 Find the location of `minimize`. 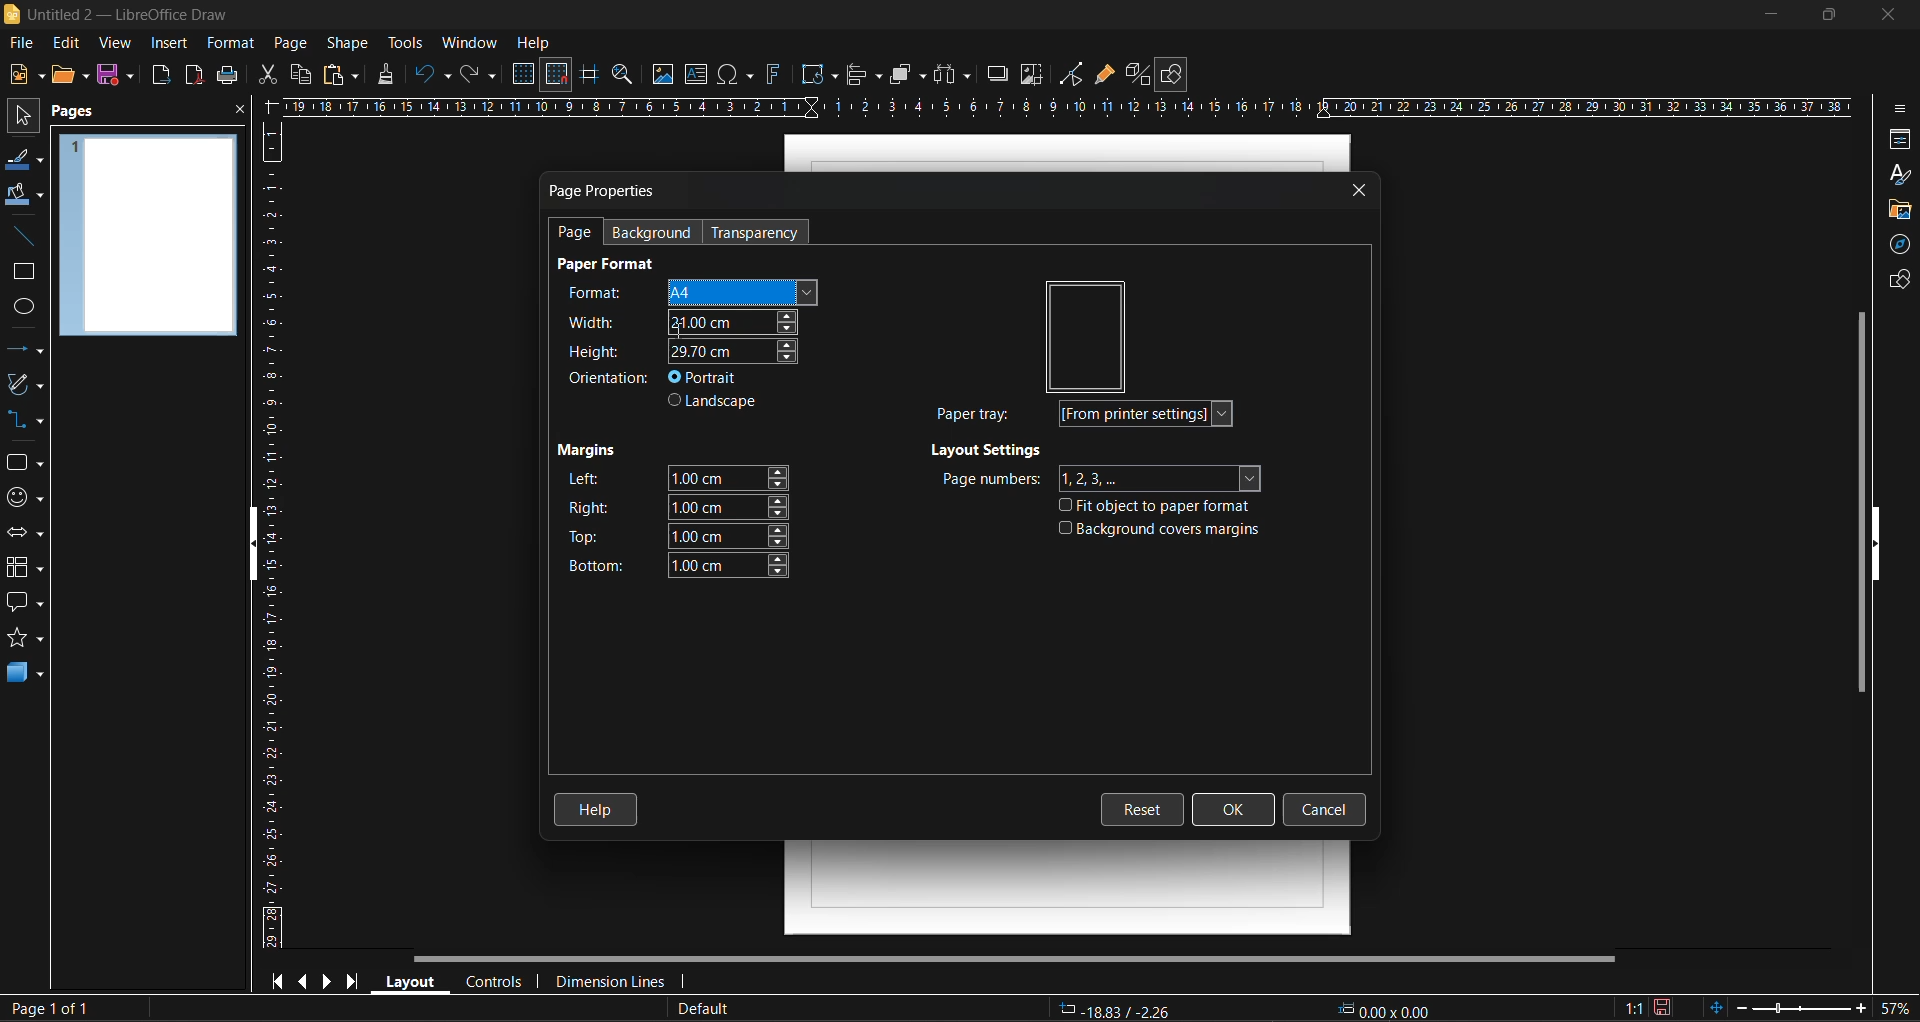

minimize is located at coordinates (1764, 15).